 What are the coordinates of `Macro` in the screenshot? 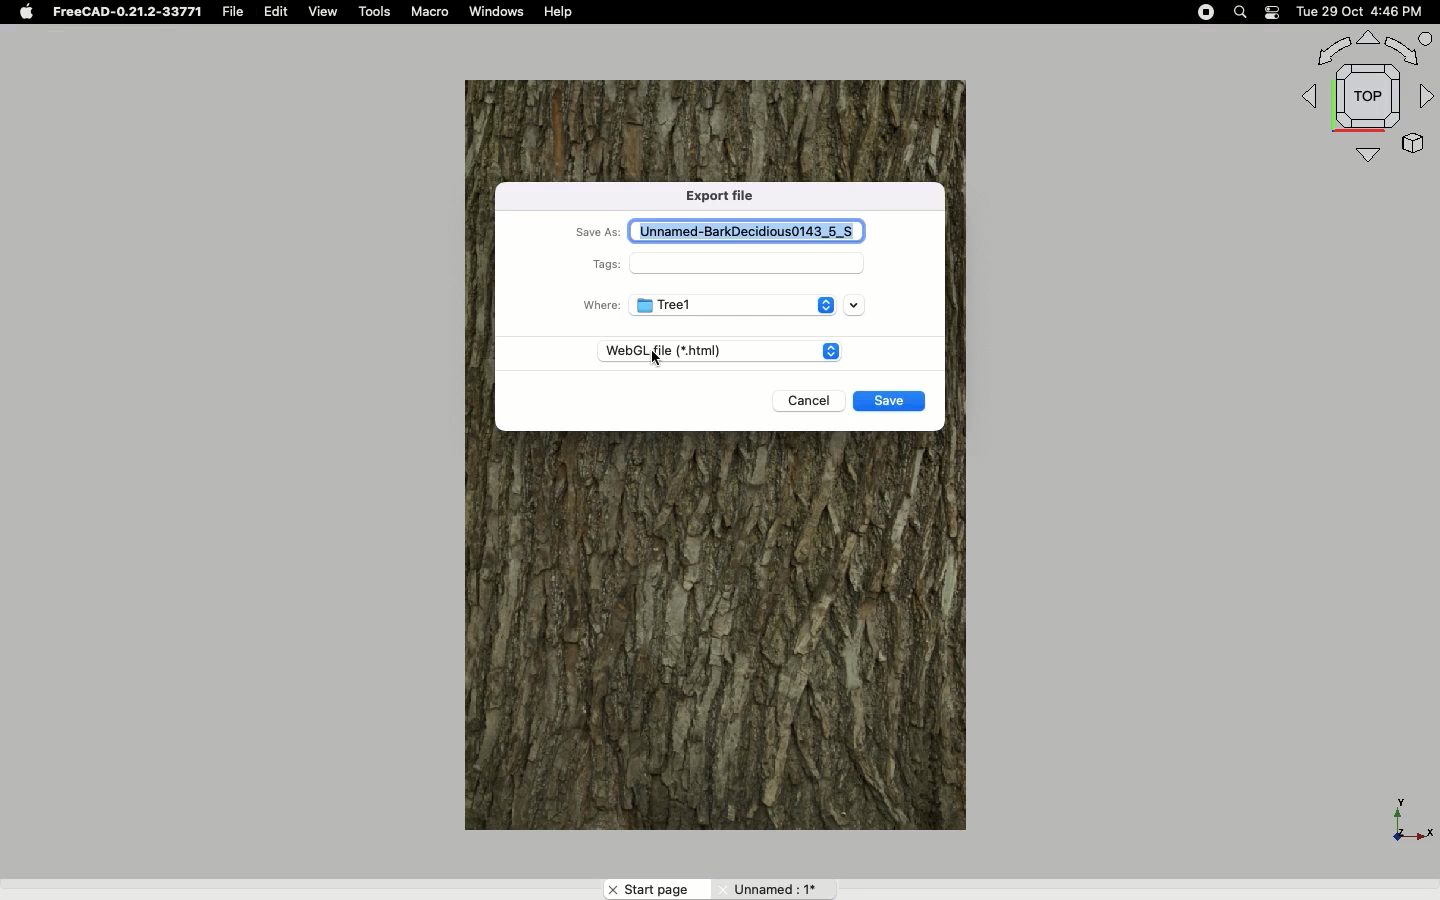 It's located at (434, 14).